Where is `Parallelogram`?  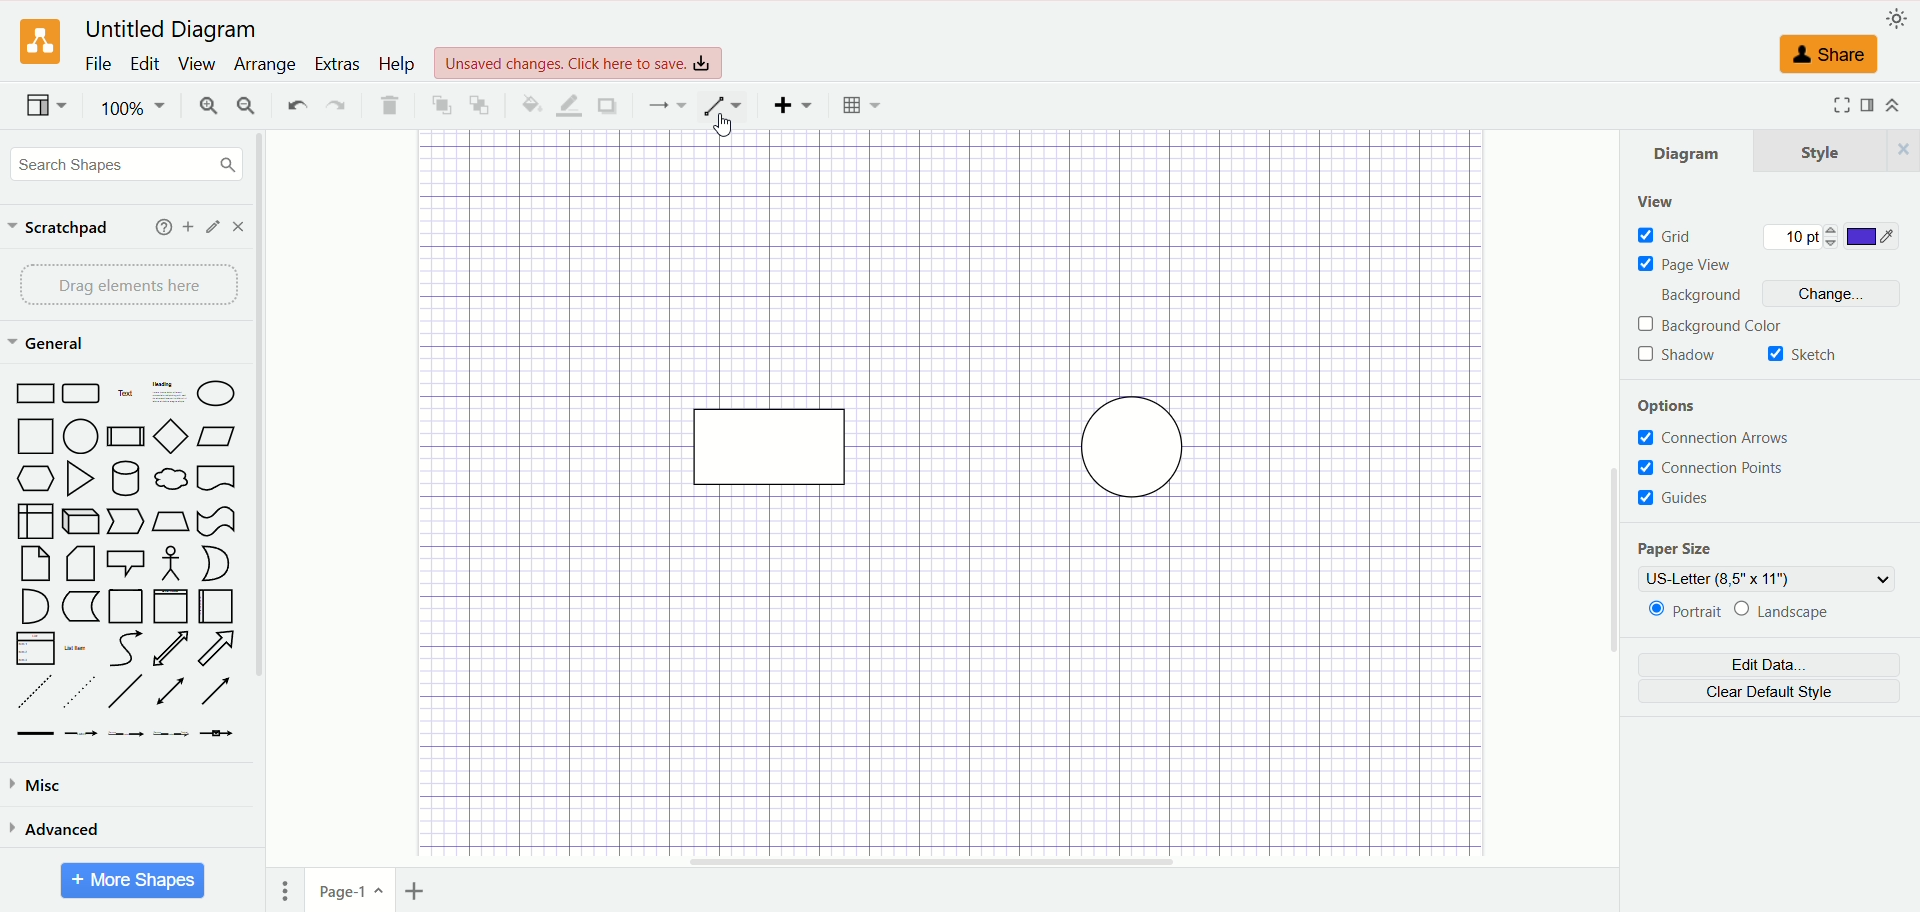
Parallelogram is located at coordinates (216, 436).